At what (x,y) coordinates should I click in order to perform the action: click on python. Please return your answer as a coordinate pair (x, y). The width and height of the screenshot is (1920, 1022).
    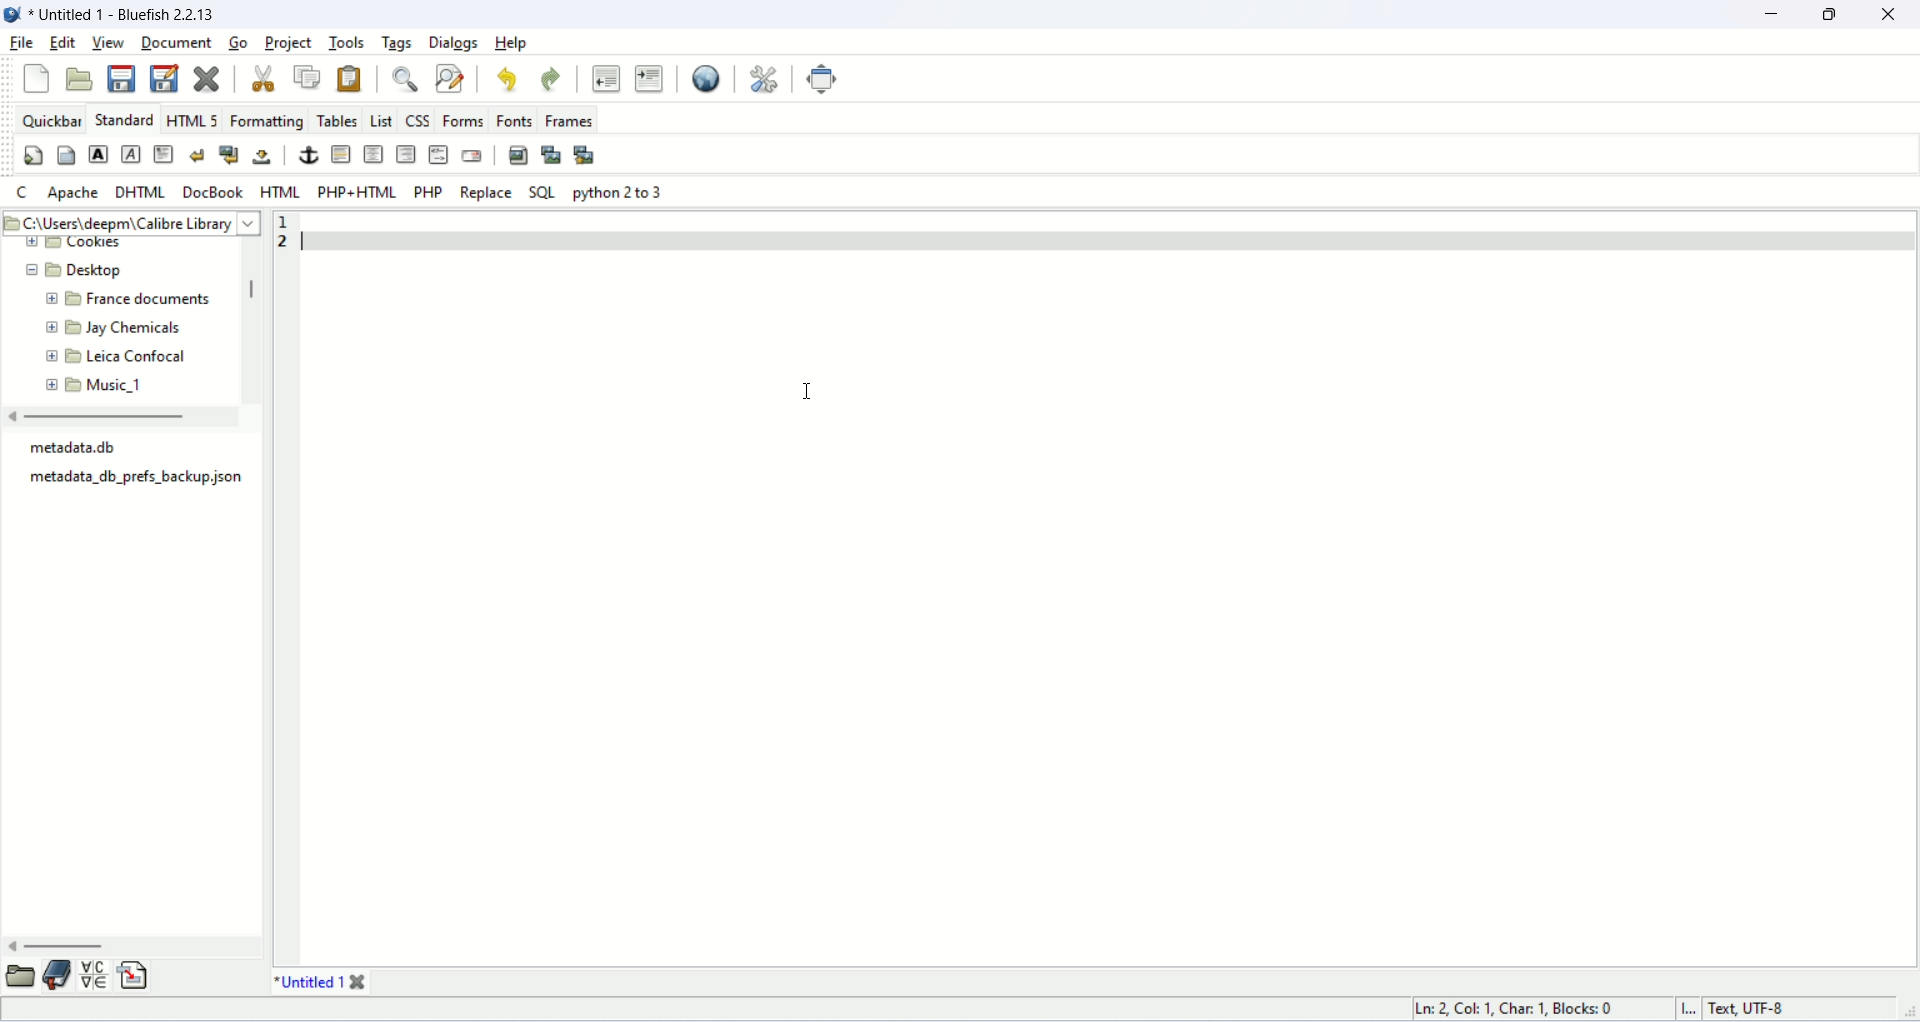
    Looking at the image, I should click on (616, 192).